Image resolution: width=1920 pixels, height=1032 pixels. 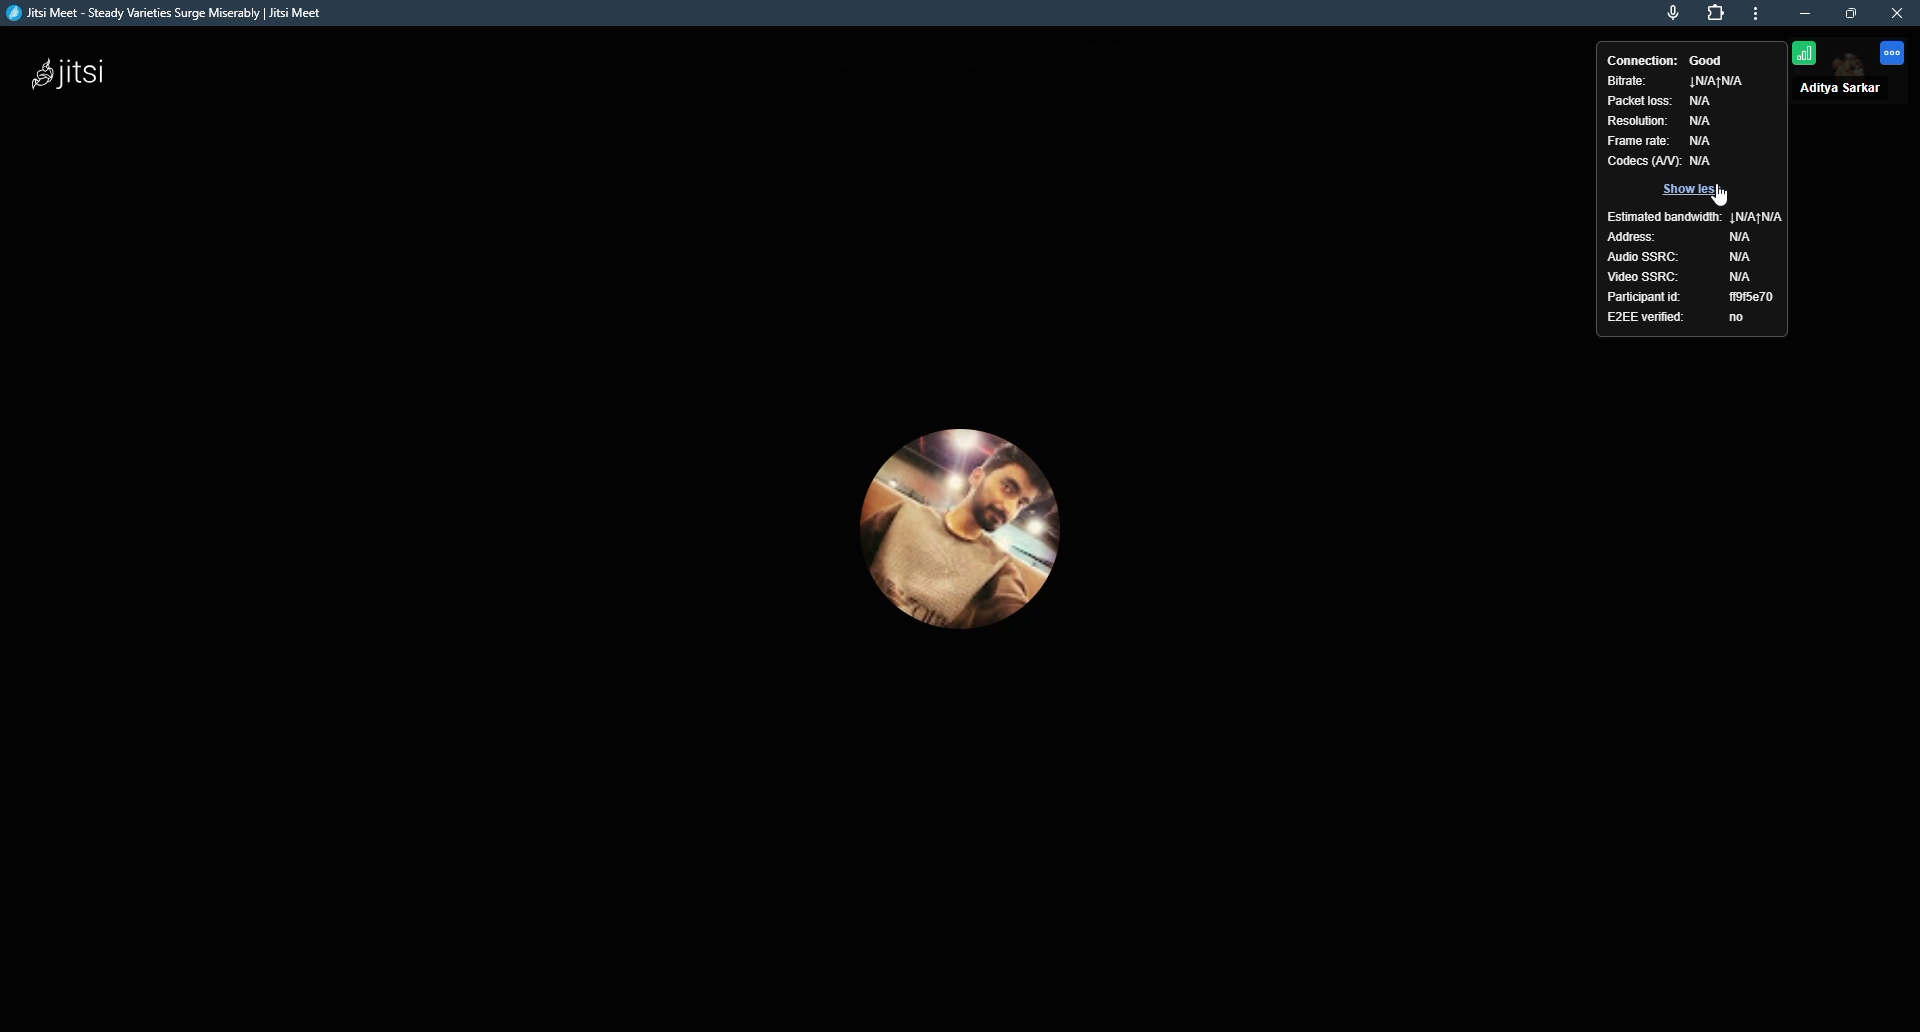 I want to click on maximize, so click(x=1855, y=15).